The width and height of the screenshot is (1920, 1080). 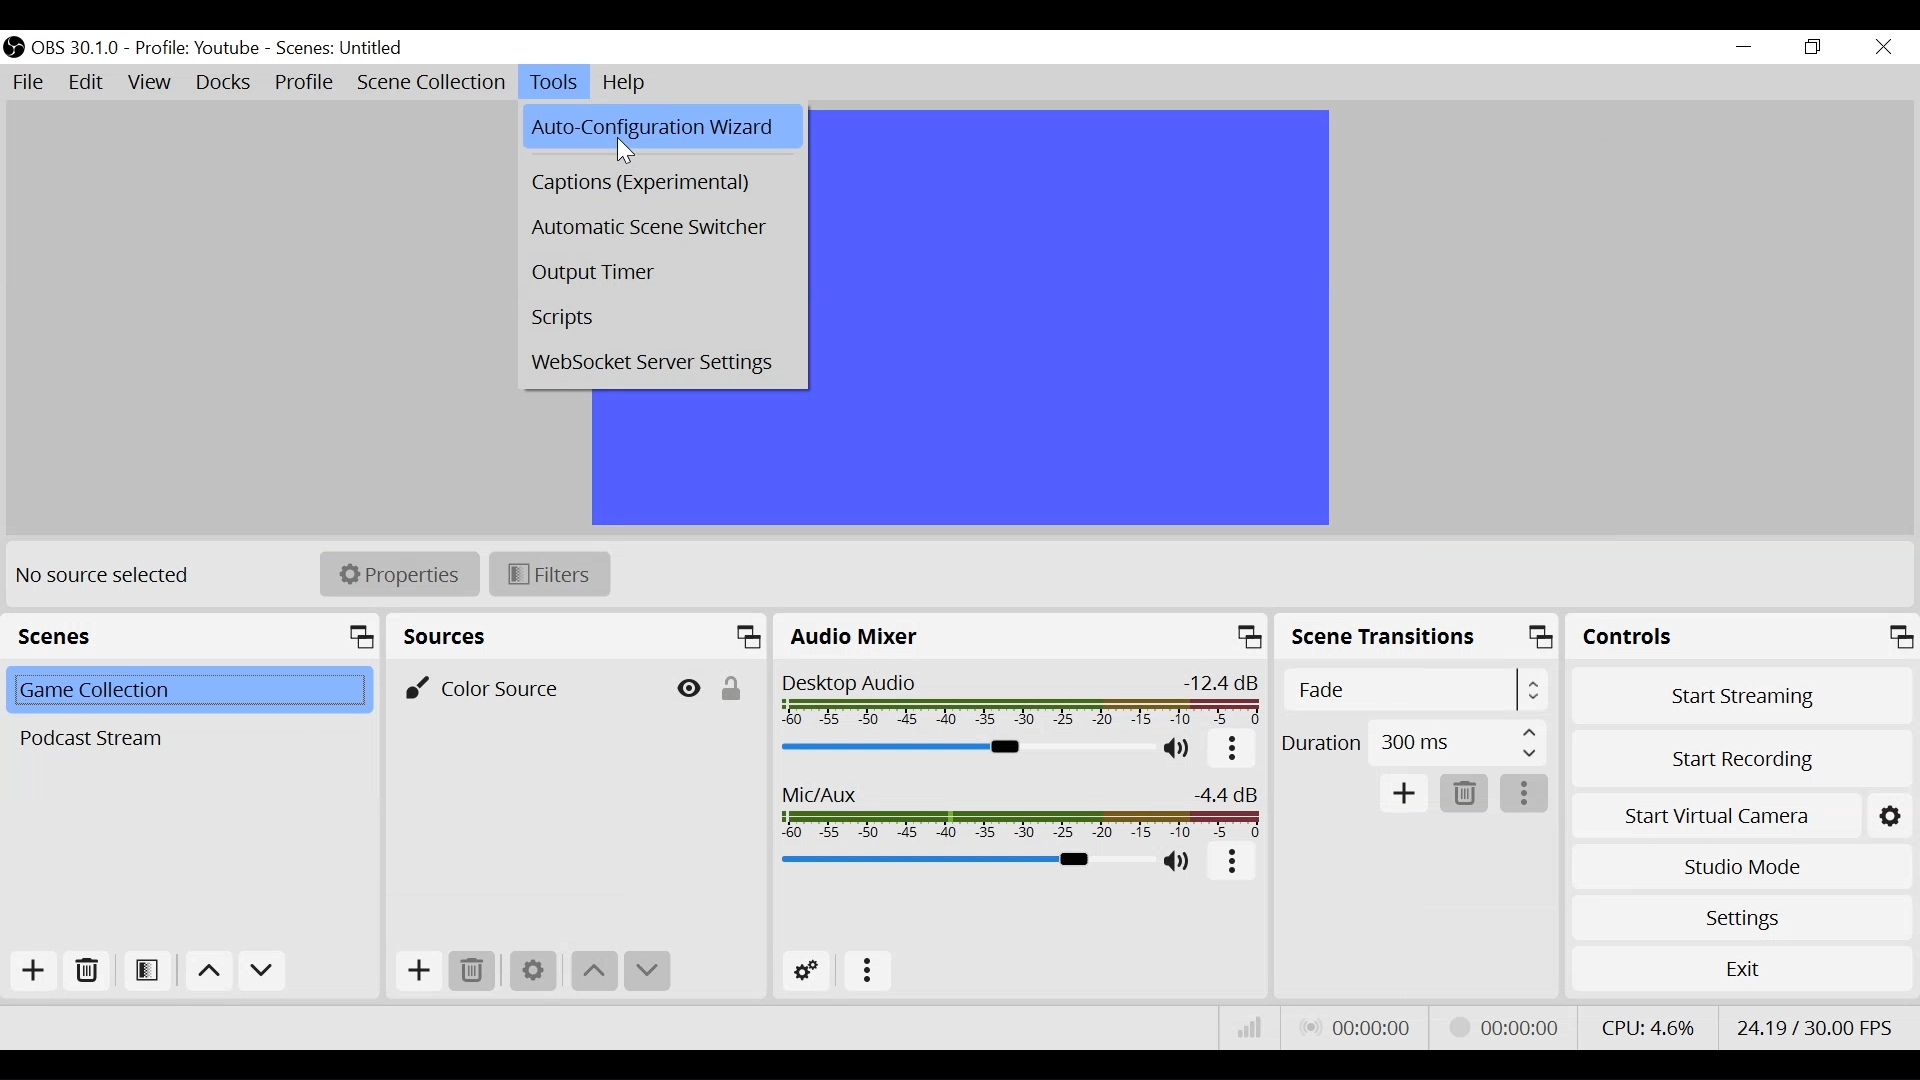 I want to click on Filters, so click(x=548, y=573).